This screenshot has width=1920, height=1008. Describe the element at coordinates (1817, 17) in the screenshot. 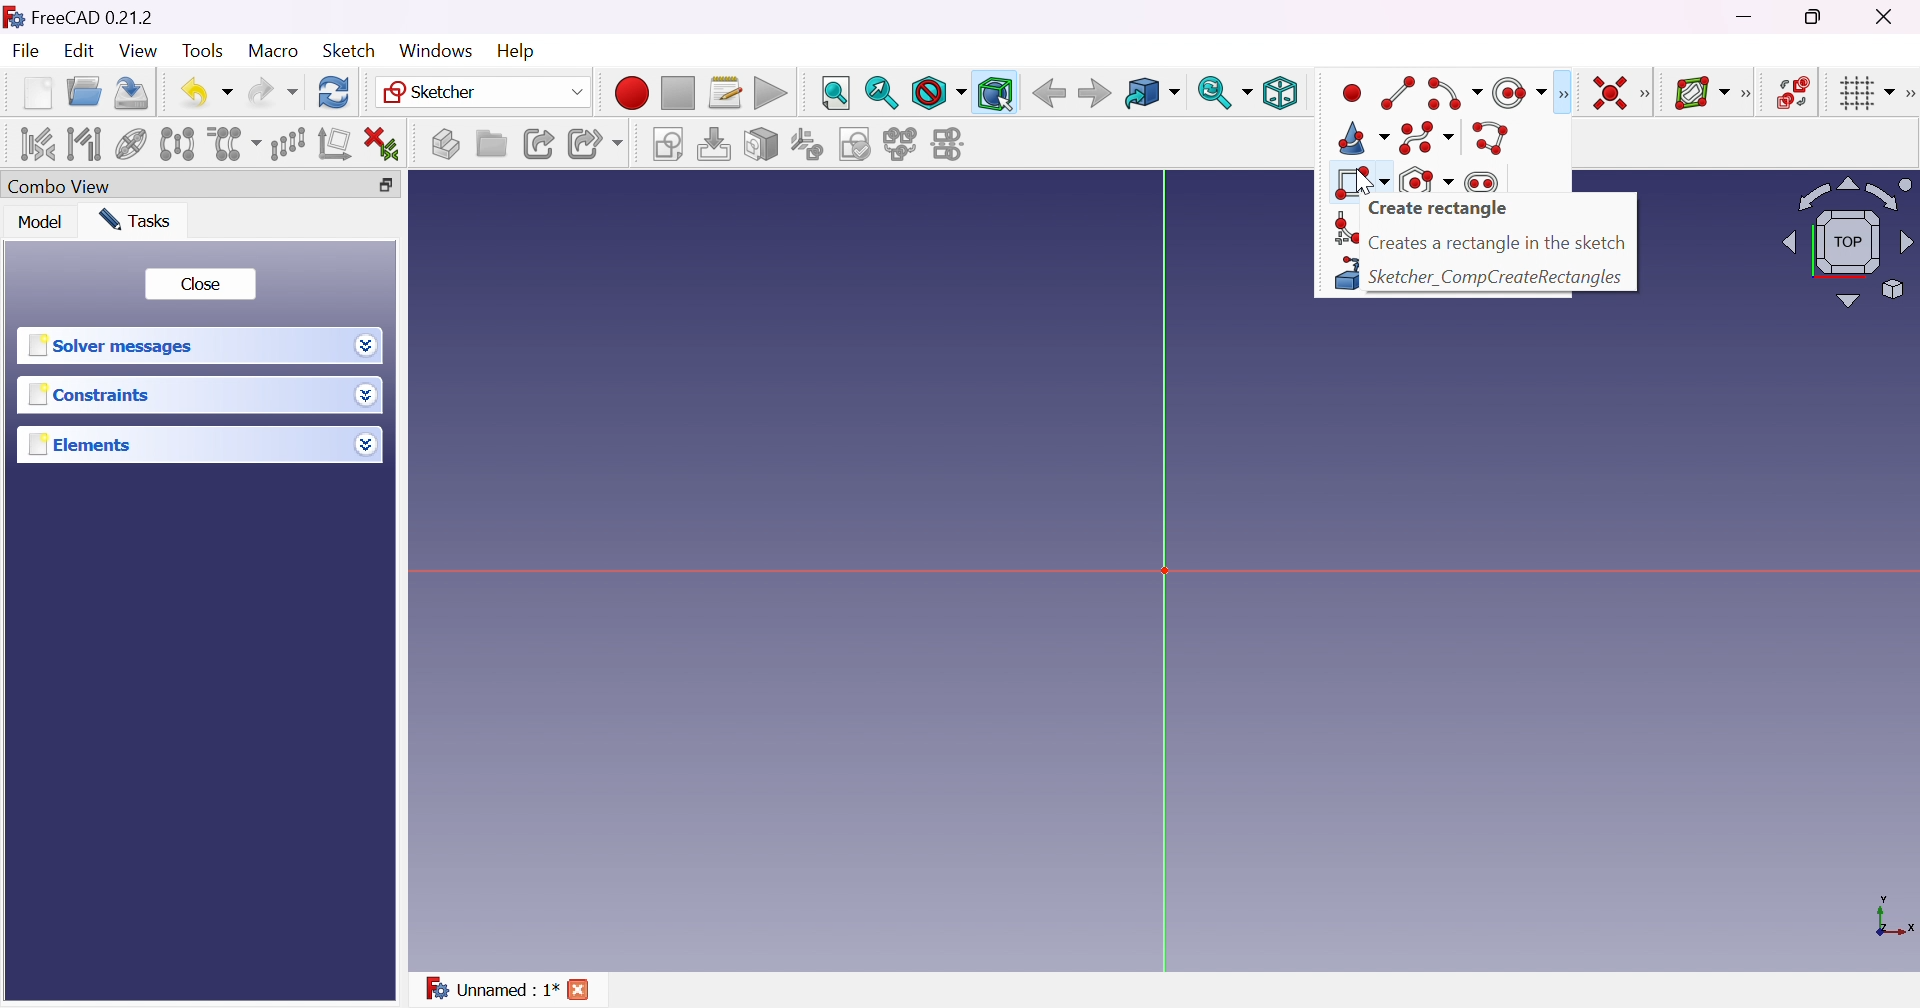

I see `Restore down` at that location.